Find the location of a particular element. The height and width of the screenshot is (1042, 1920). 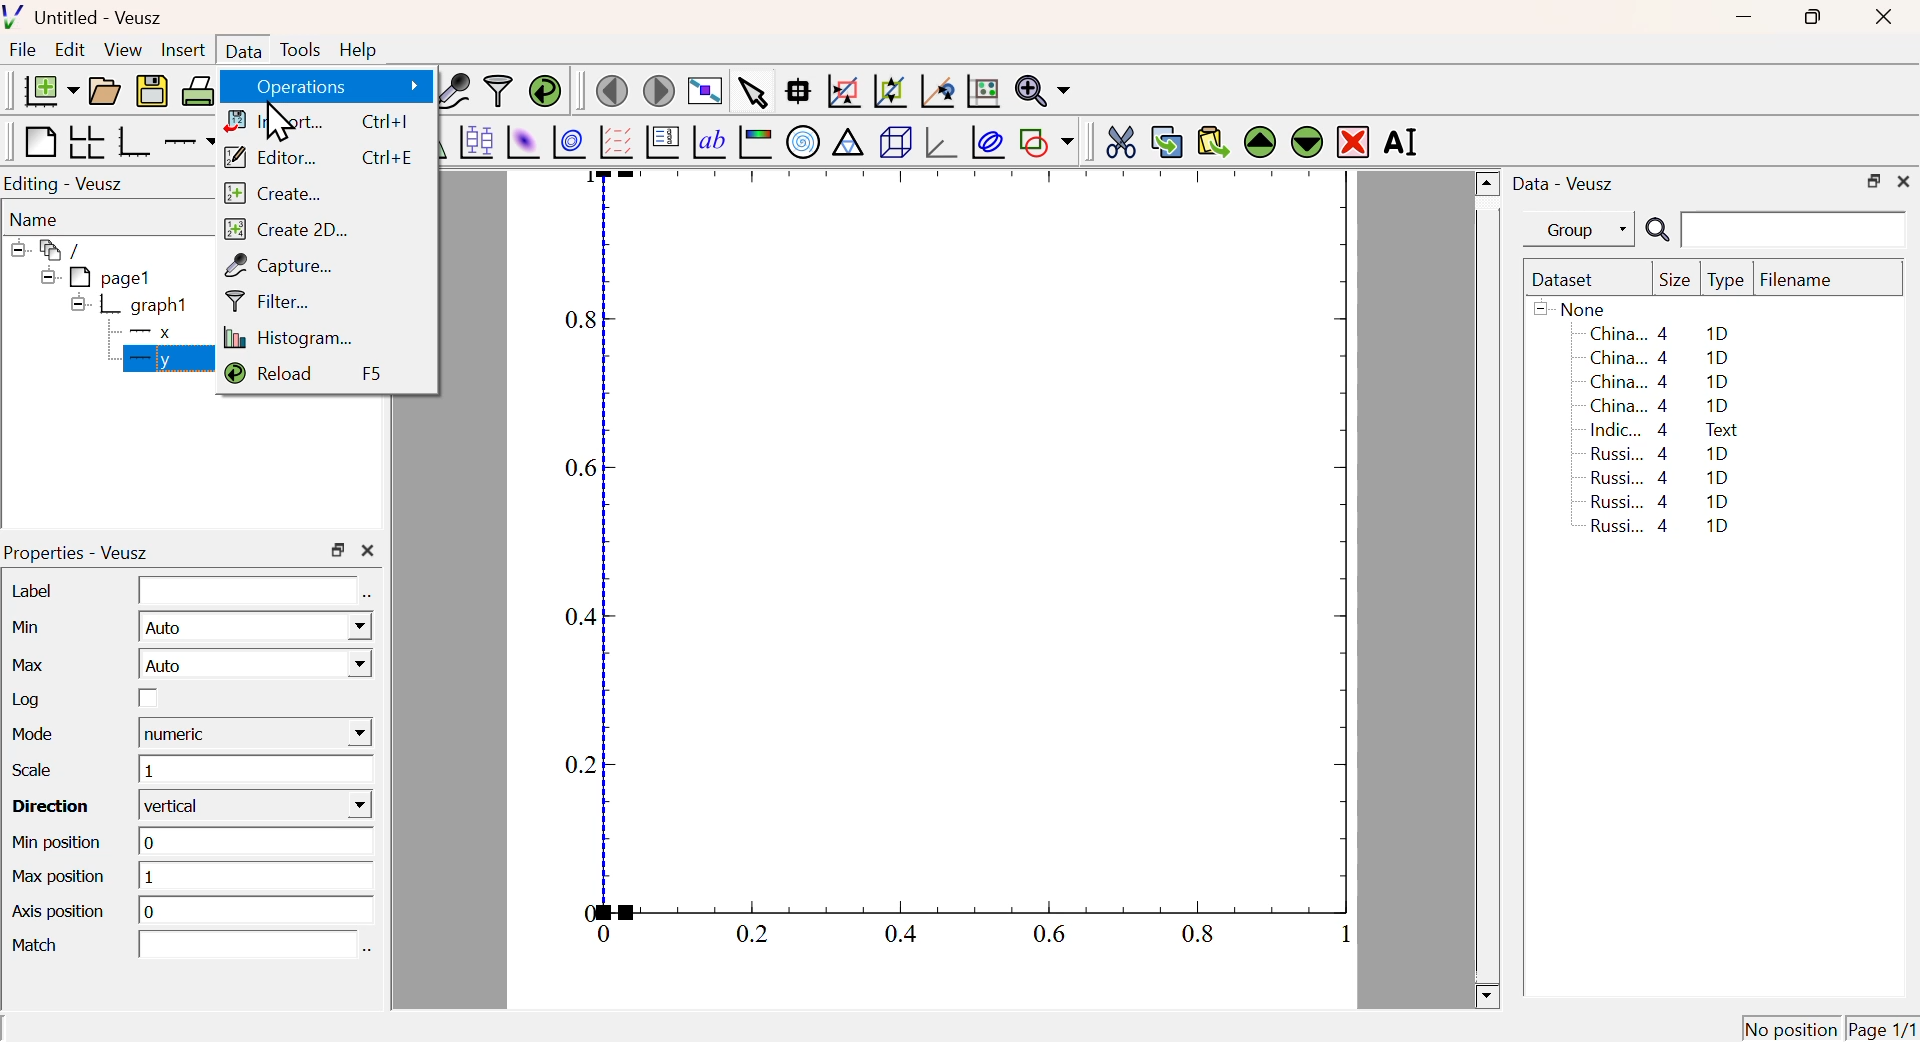

Data - Veusz is located at coordinates (1567, 185).